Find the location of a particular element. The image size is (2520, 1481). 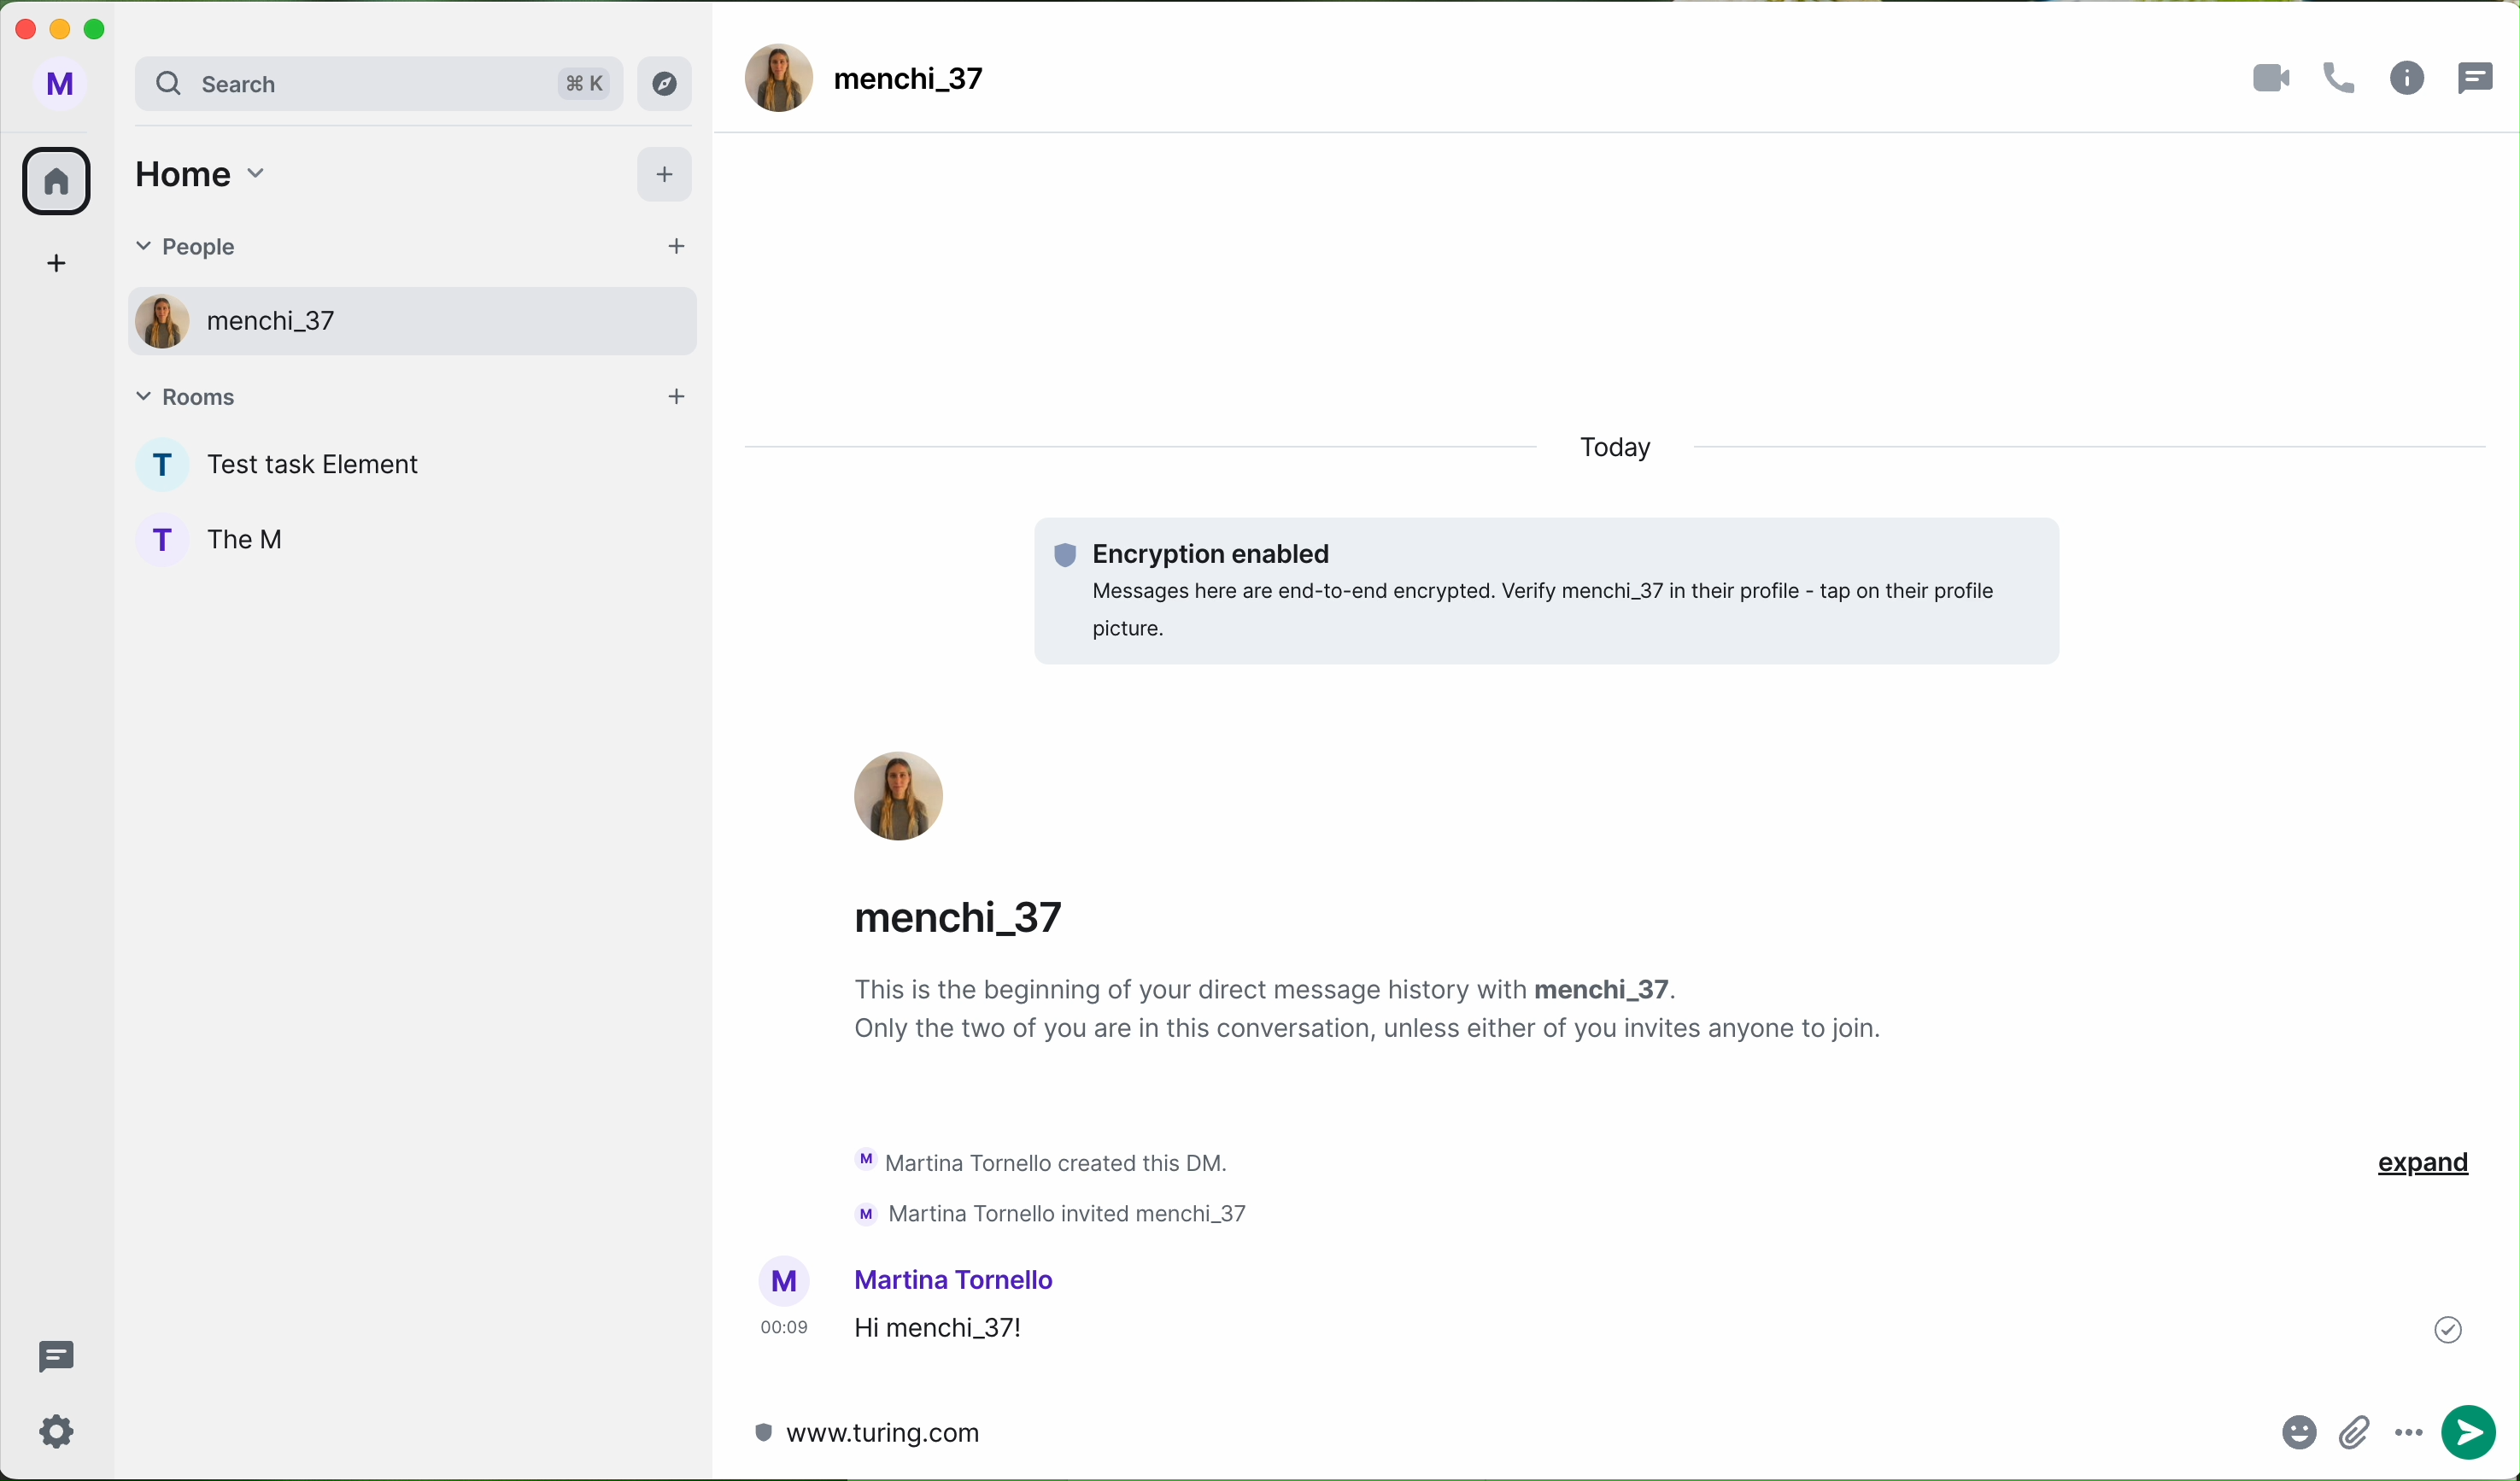

maximize is located at coordinates (104, 28).